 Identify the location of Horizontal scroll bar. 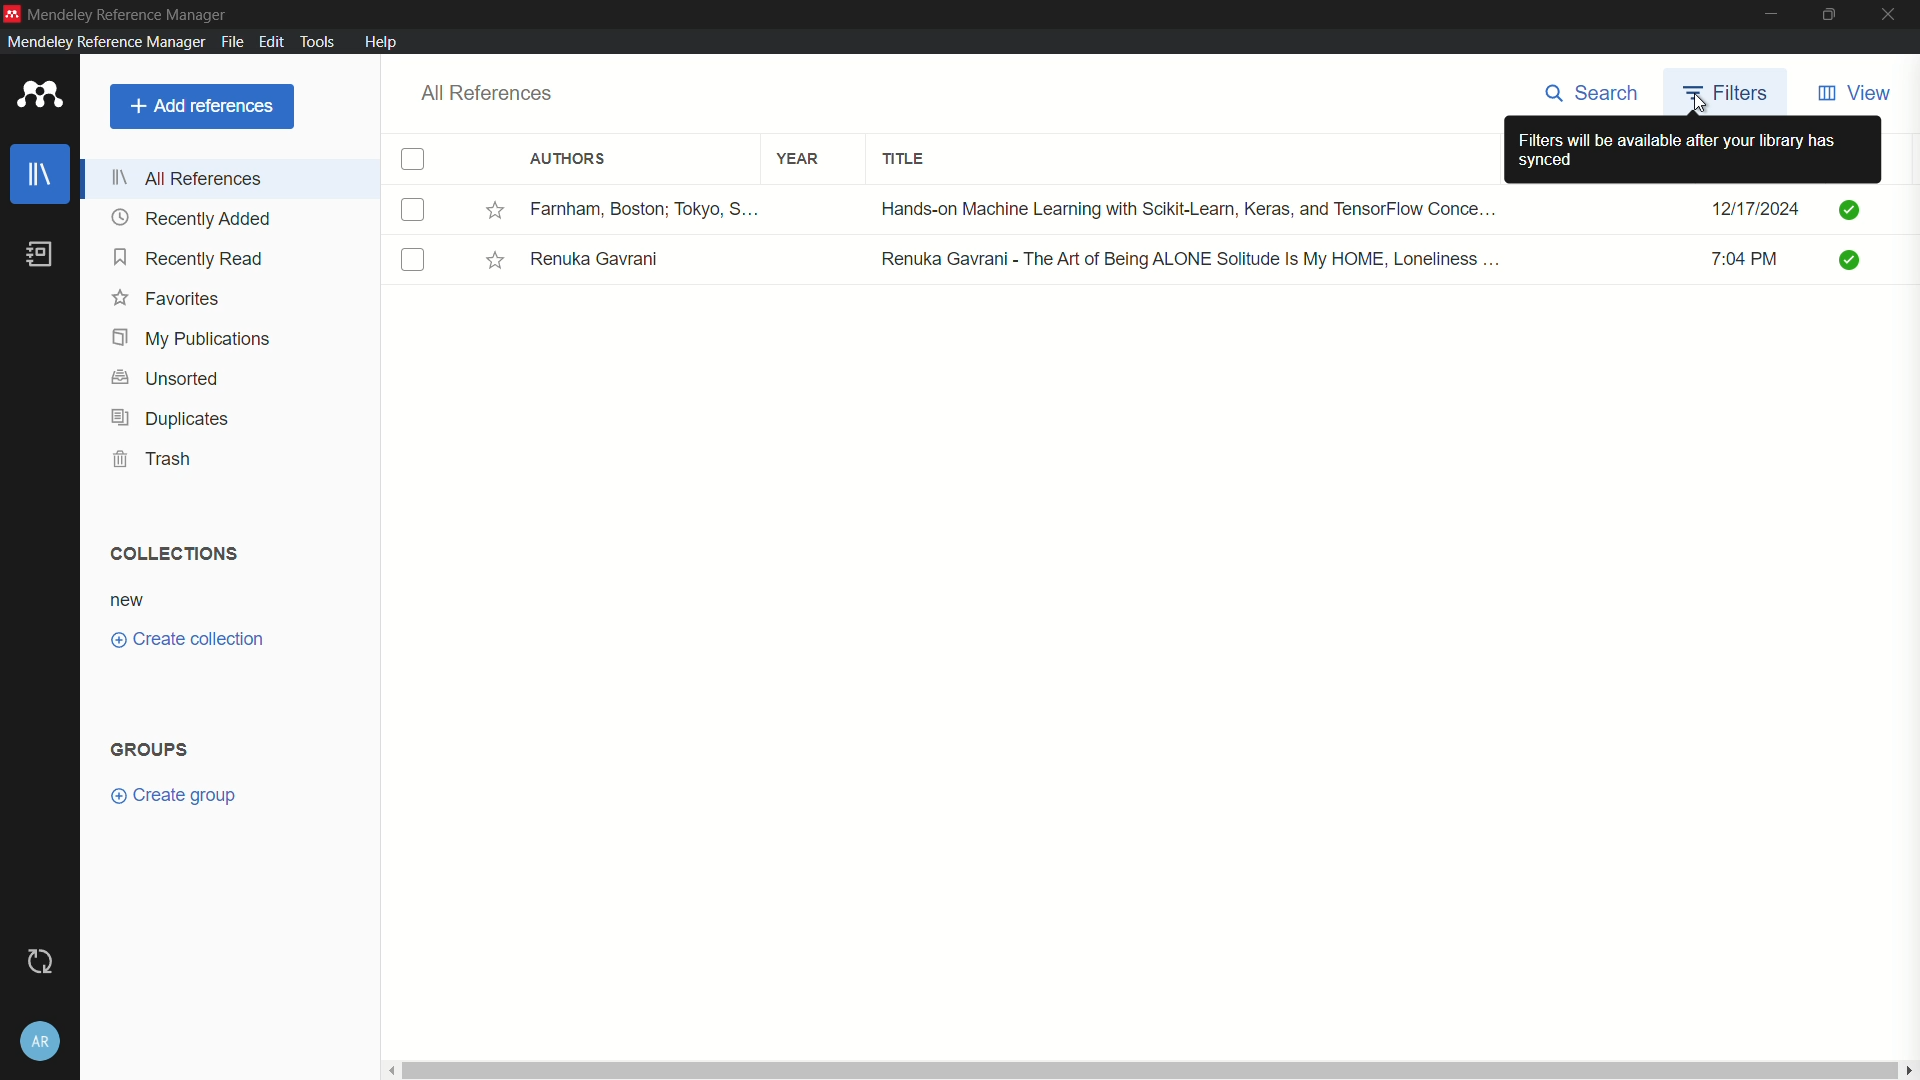
(1146, 1068).